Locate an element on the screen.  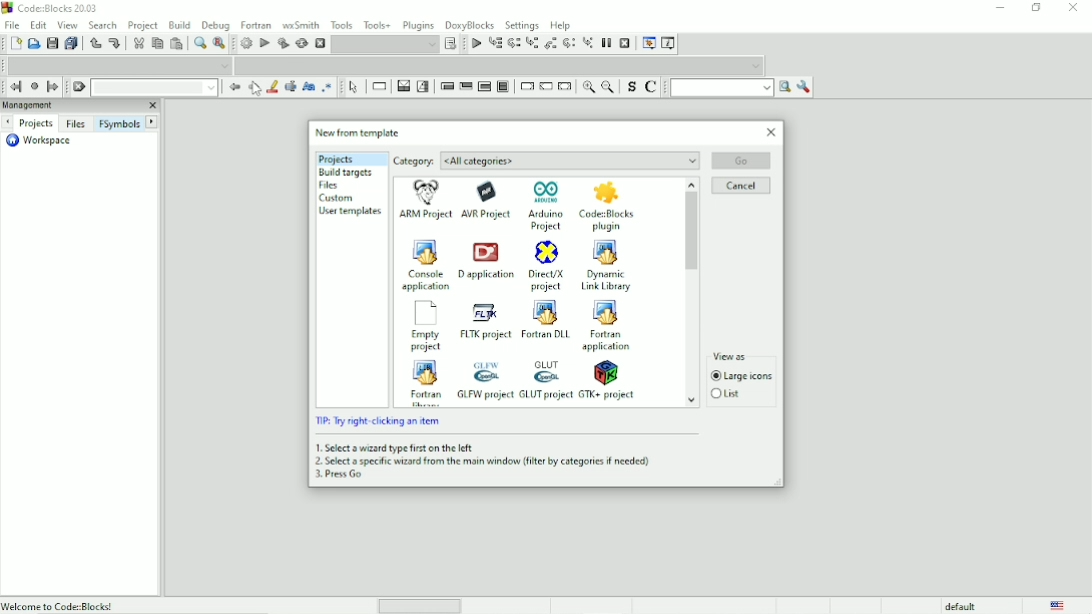
Build and run is located at coordinates (282, 43).